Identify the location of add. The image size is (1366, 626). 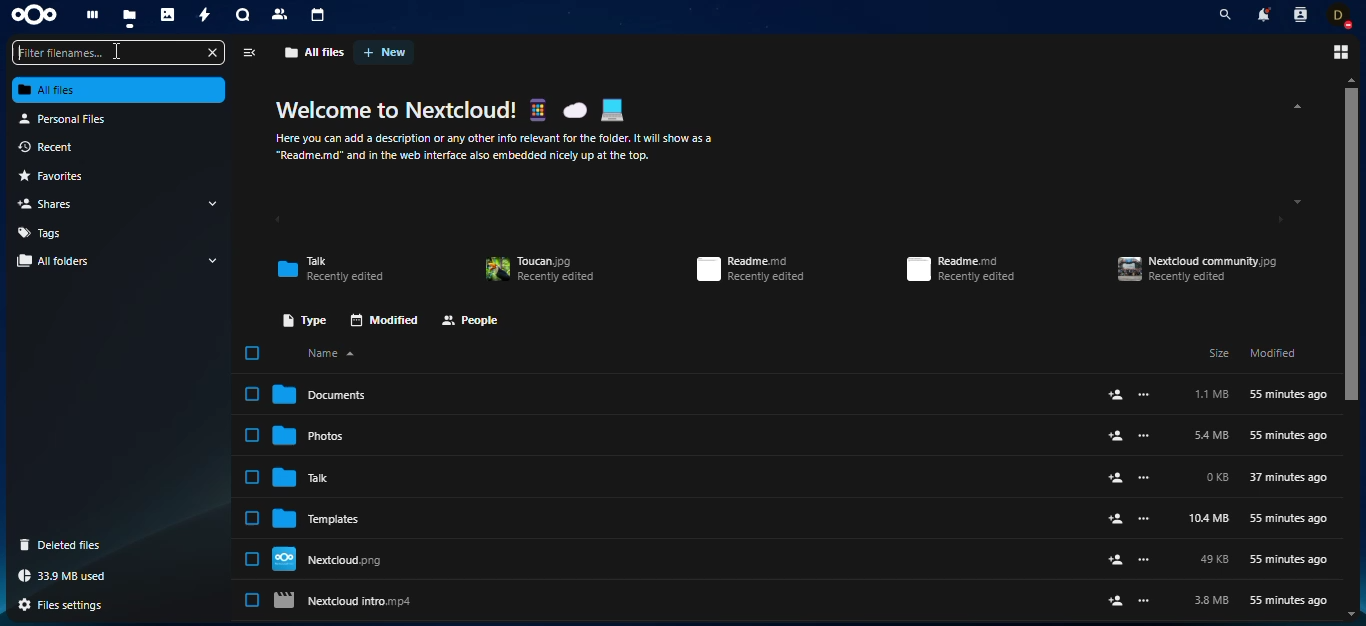
(1115, 601).